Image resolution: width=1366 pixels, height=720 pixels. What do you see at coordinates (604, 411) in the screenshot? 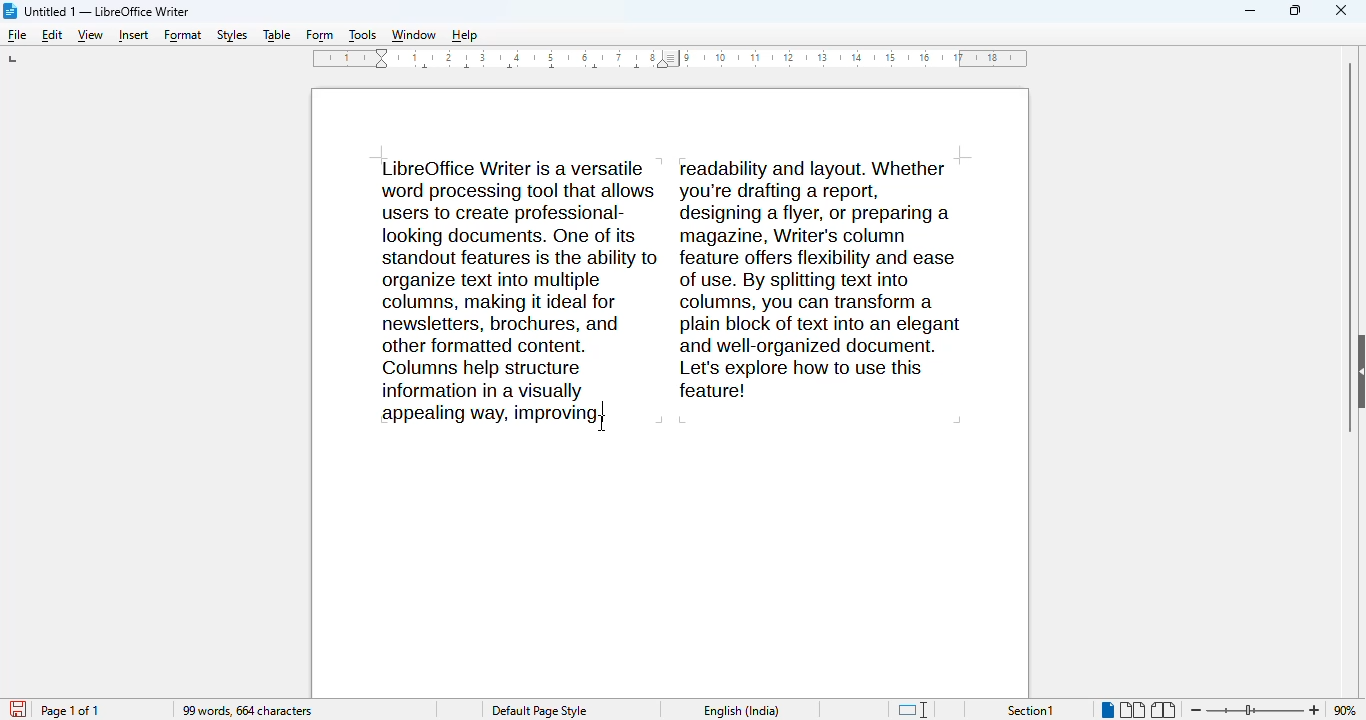
I see `hotkey (Alt+F12) pressed` at bounding box center [604, 411].